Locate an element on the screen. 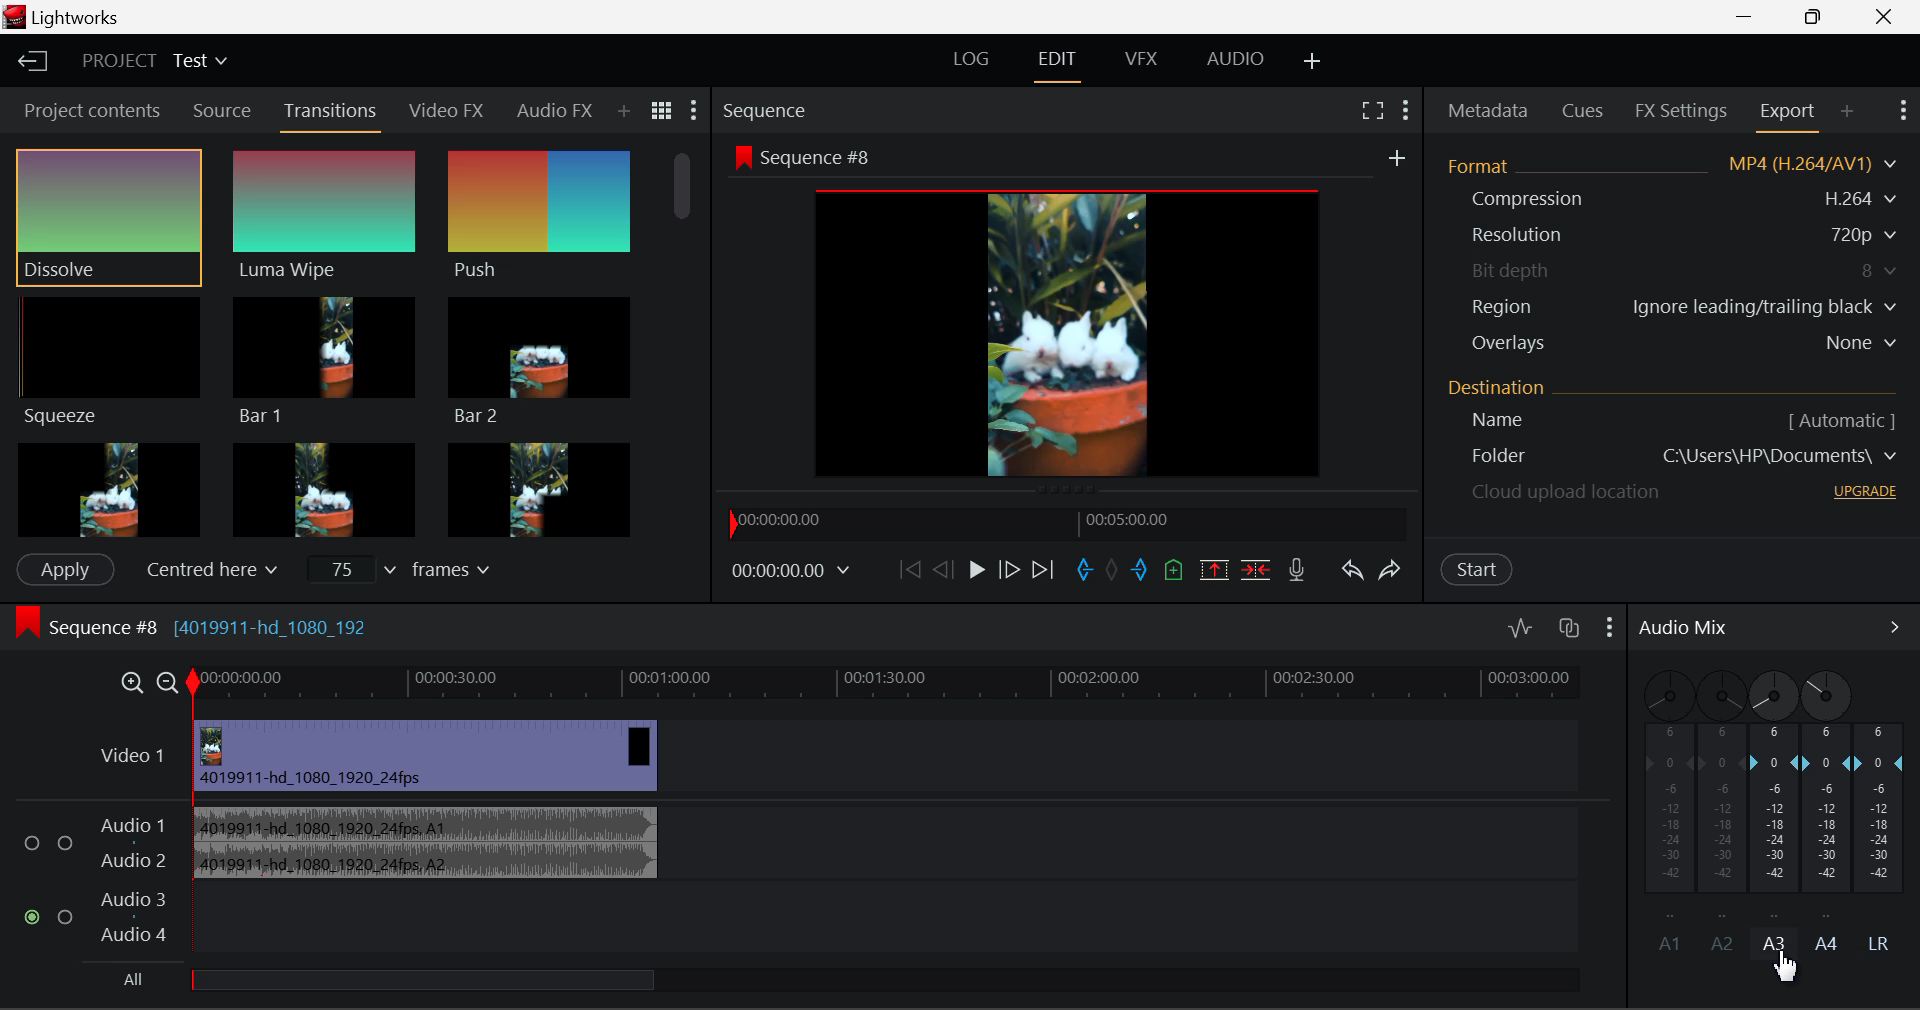  Lightworks is located at coordinates (62, 17).